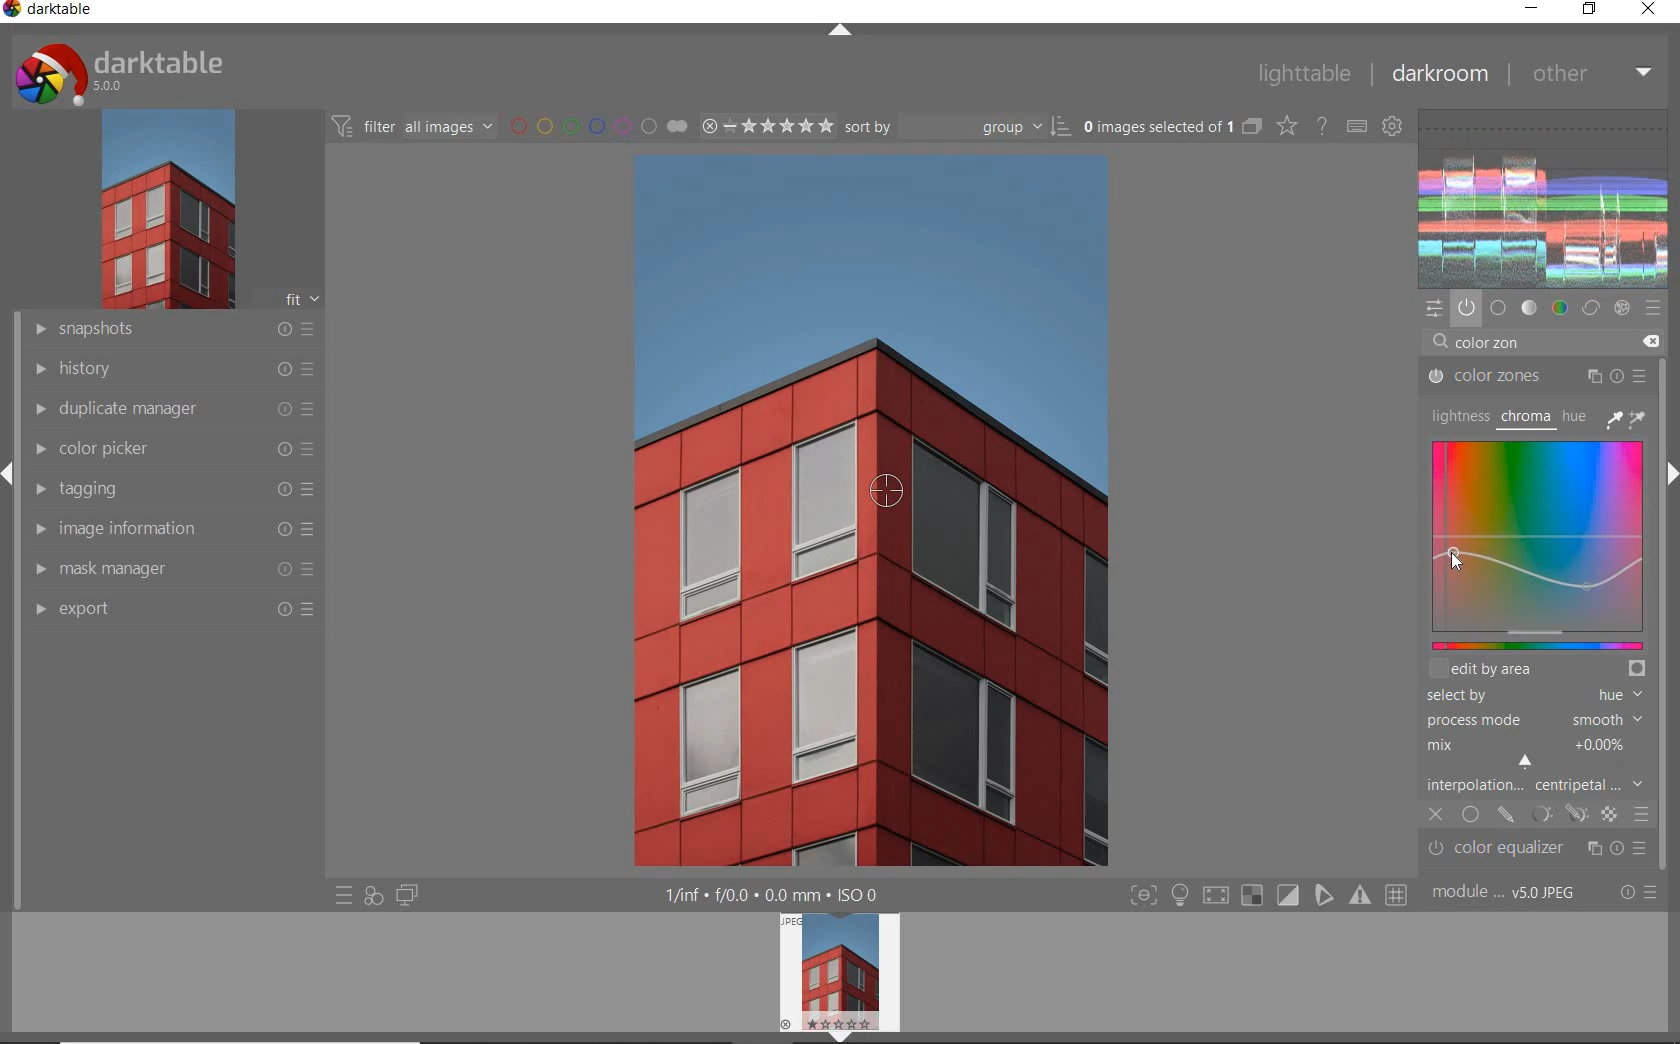 This screenshot has width=1680, height=1044. Describe the element at coordinates (1478, 345) in the screenshot. I see `INPUT VALUE` at that location.